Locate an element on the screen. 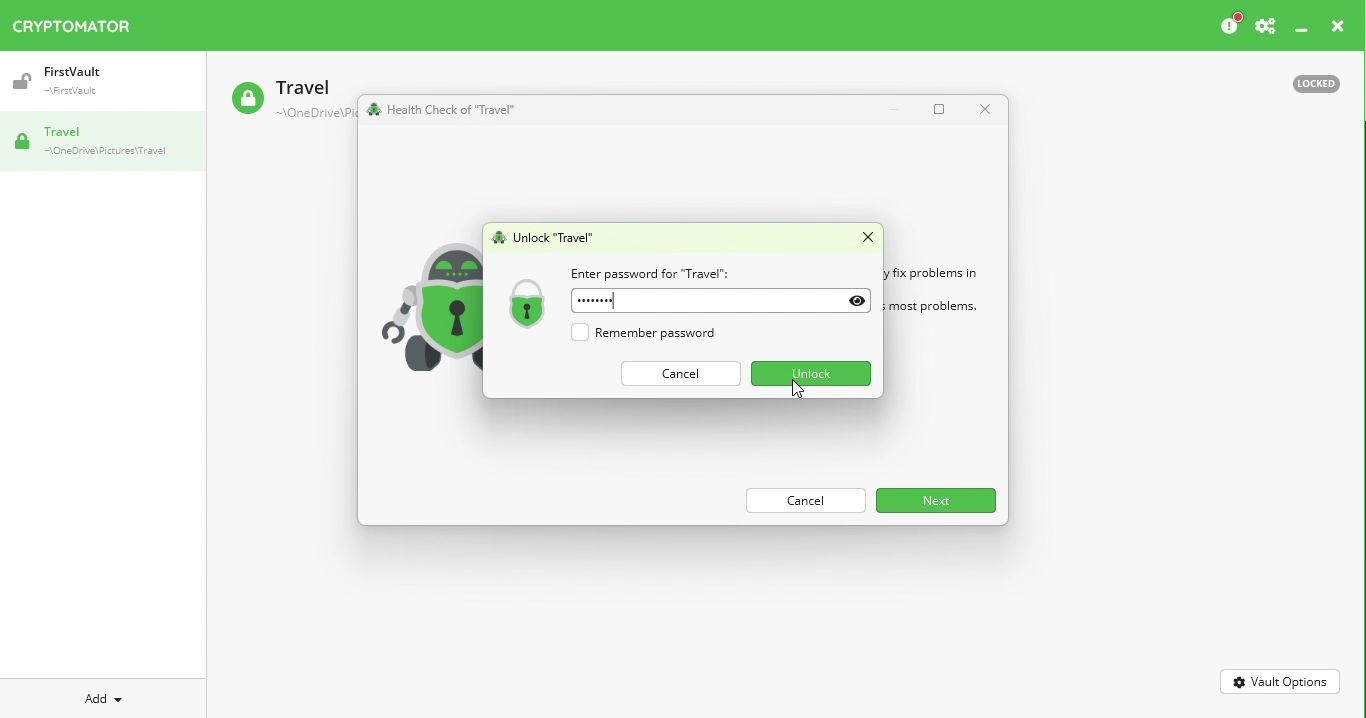 The height and width of the screenshot is (718, 1366). unhide password is located at coordinates (858, 302).